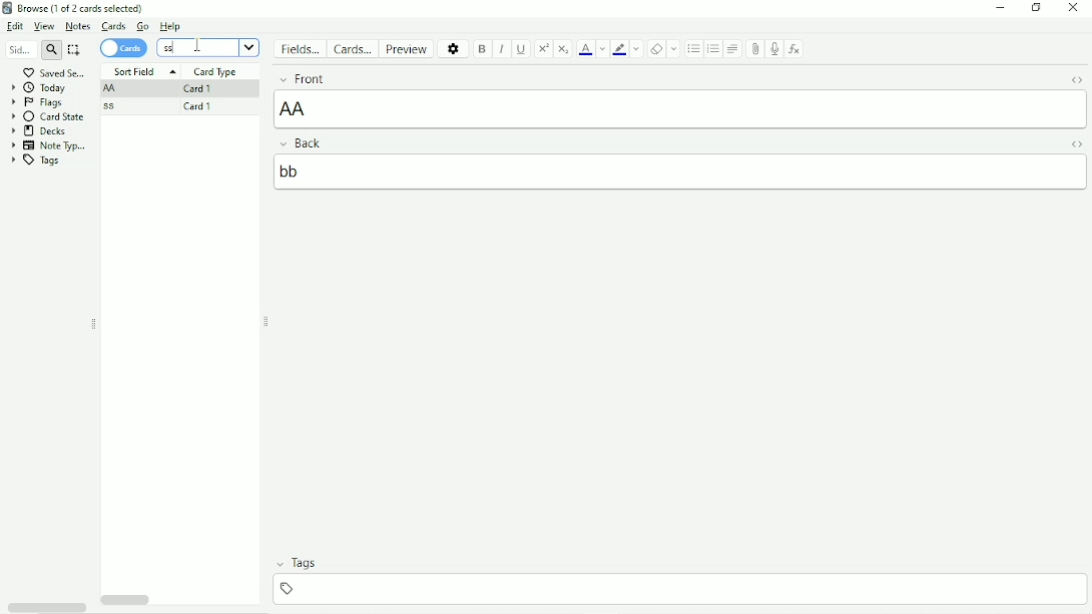 The width and height of the screenshot is (1092, 614). I want to click on edit back, so click(682, 171).